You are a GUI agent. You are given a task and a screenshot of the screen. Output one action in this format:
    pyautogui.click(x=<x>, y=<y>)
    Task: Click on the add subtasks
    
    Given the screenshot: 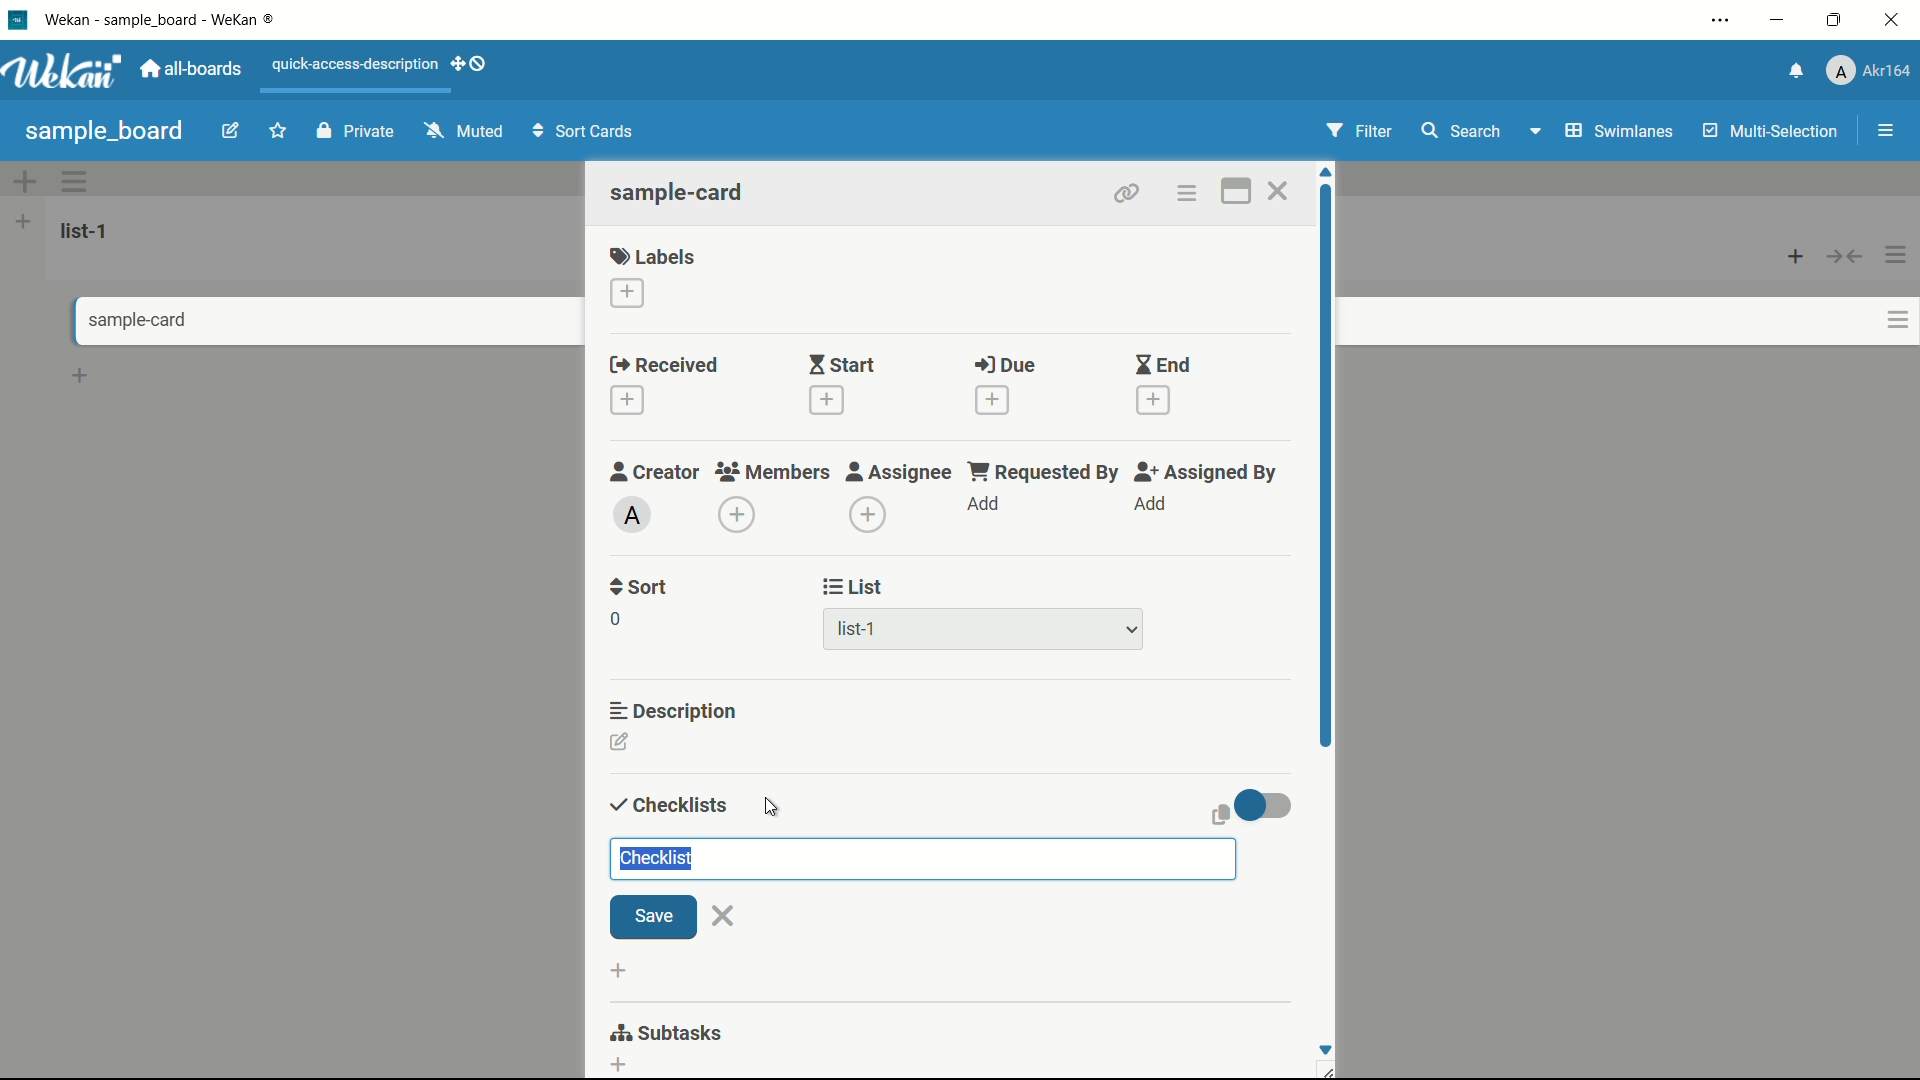 What is the action you would take?
    pyautogui.click(x=619, y=1060)
    